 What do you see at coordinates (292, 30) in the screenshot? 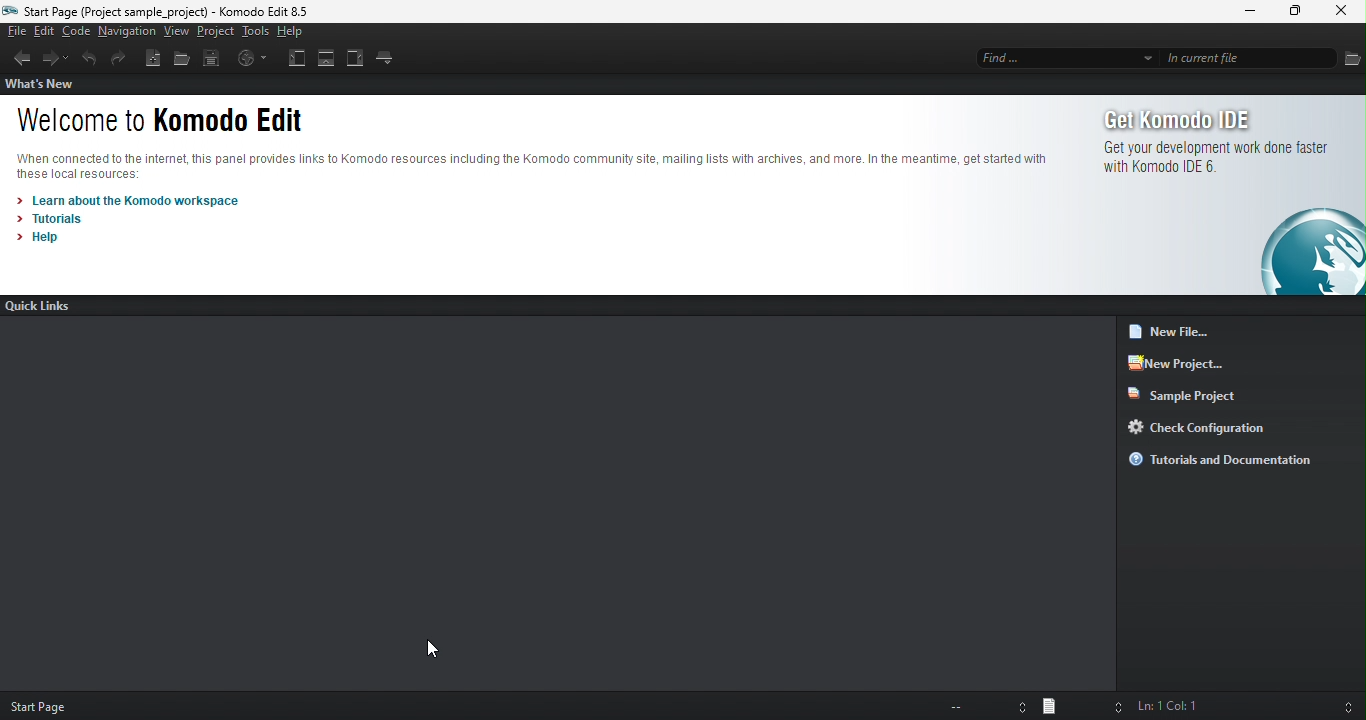
I see `help` at bounding box center [292, 30].